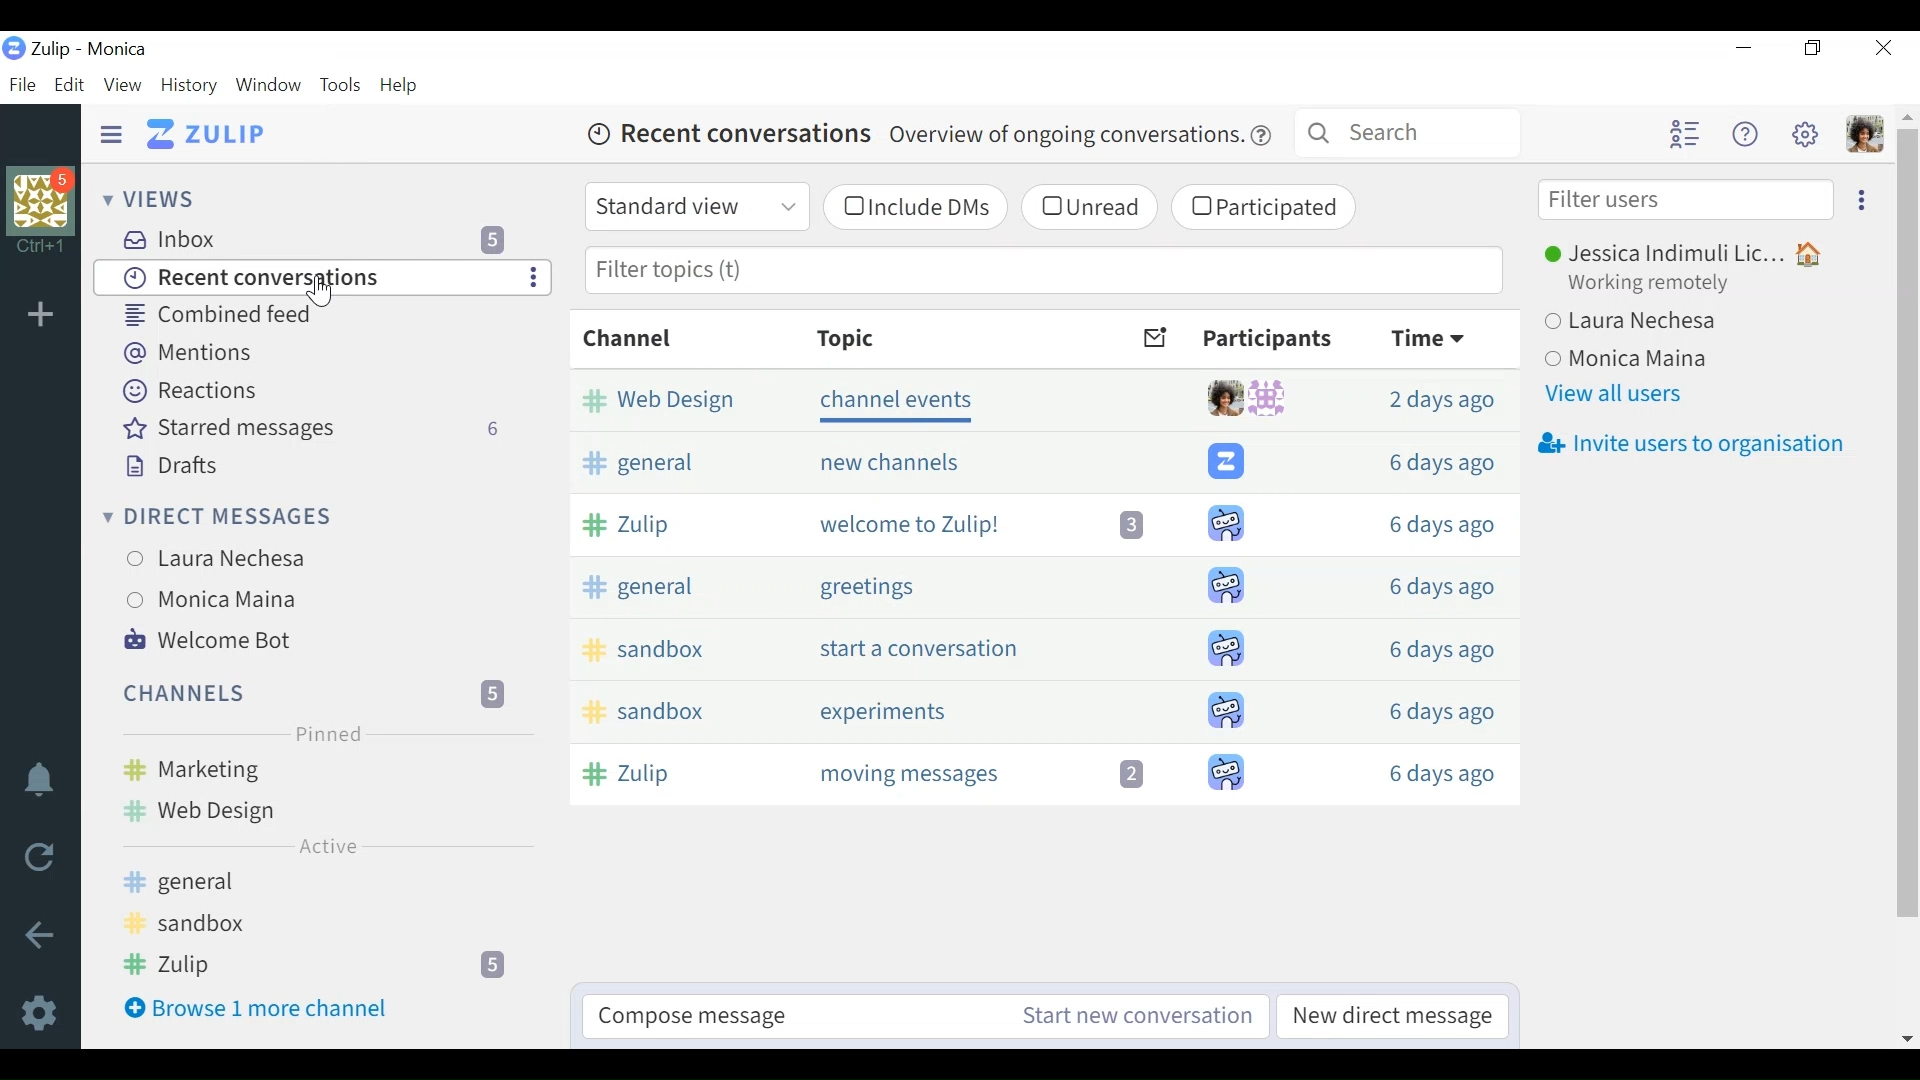 This screenshot has height=1080, width=1920. Describe the element at coordinates (309, 964) in the screenshot. I see `Zulip` at that location.